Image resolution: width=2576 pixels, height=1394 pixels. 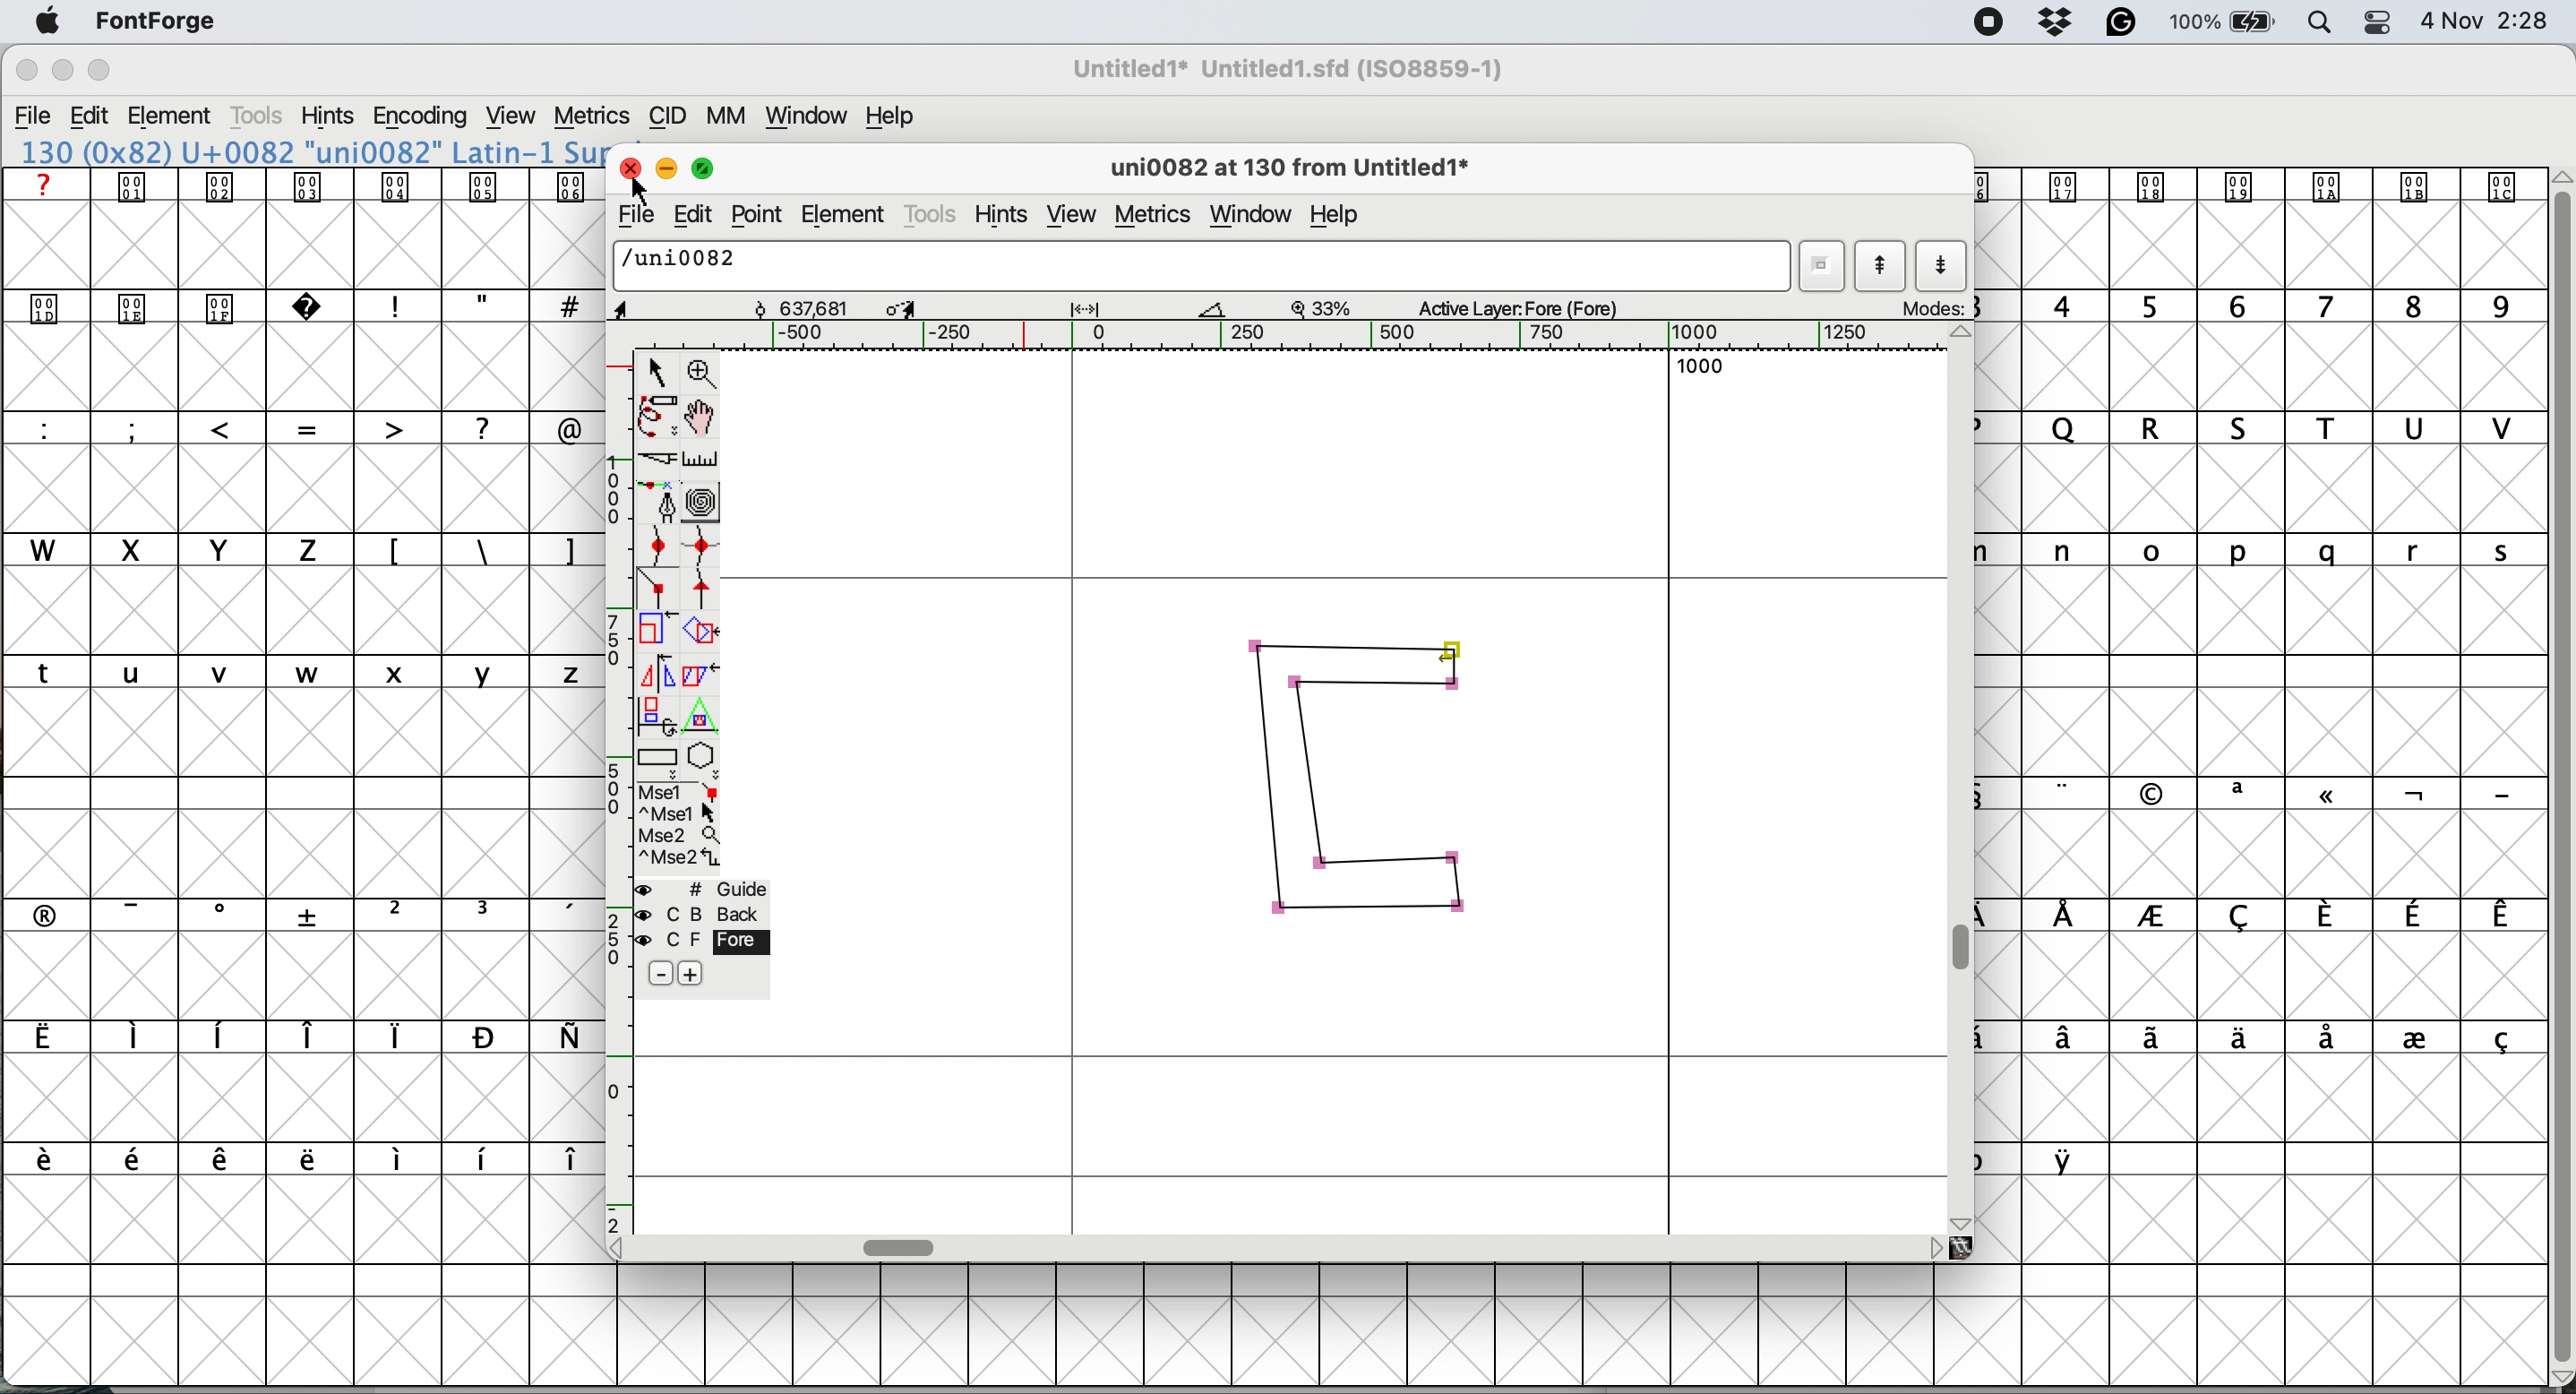 I want to click on vertical scale, so click(x=621, y=790).